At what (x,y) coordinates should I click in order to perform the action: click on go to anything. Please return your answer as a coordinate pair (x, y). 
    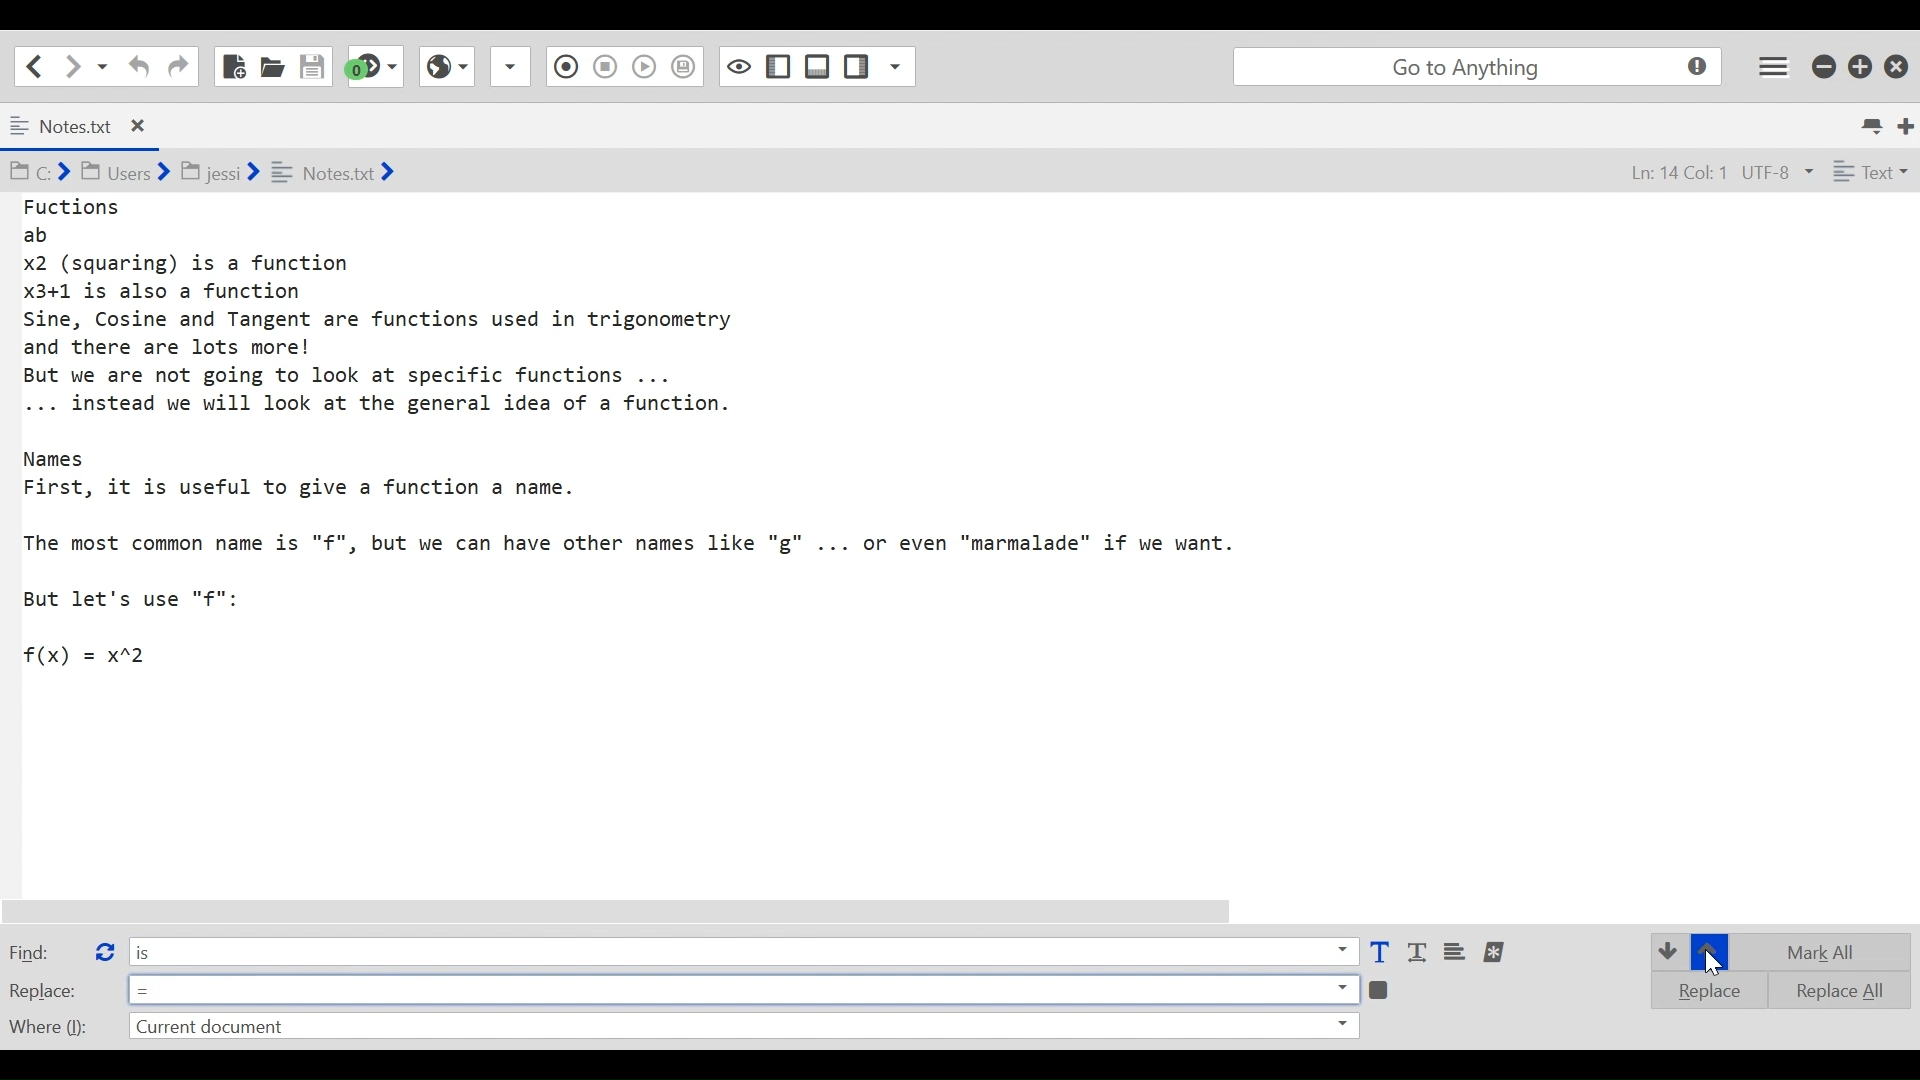
    Looking at the image, I should click on (1482, 67).